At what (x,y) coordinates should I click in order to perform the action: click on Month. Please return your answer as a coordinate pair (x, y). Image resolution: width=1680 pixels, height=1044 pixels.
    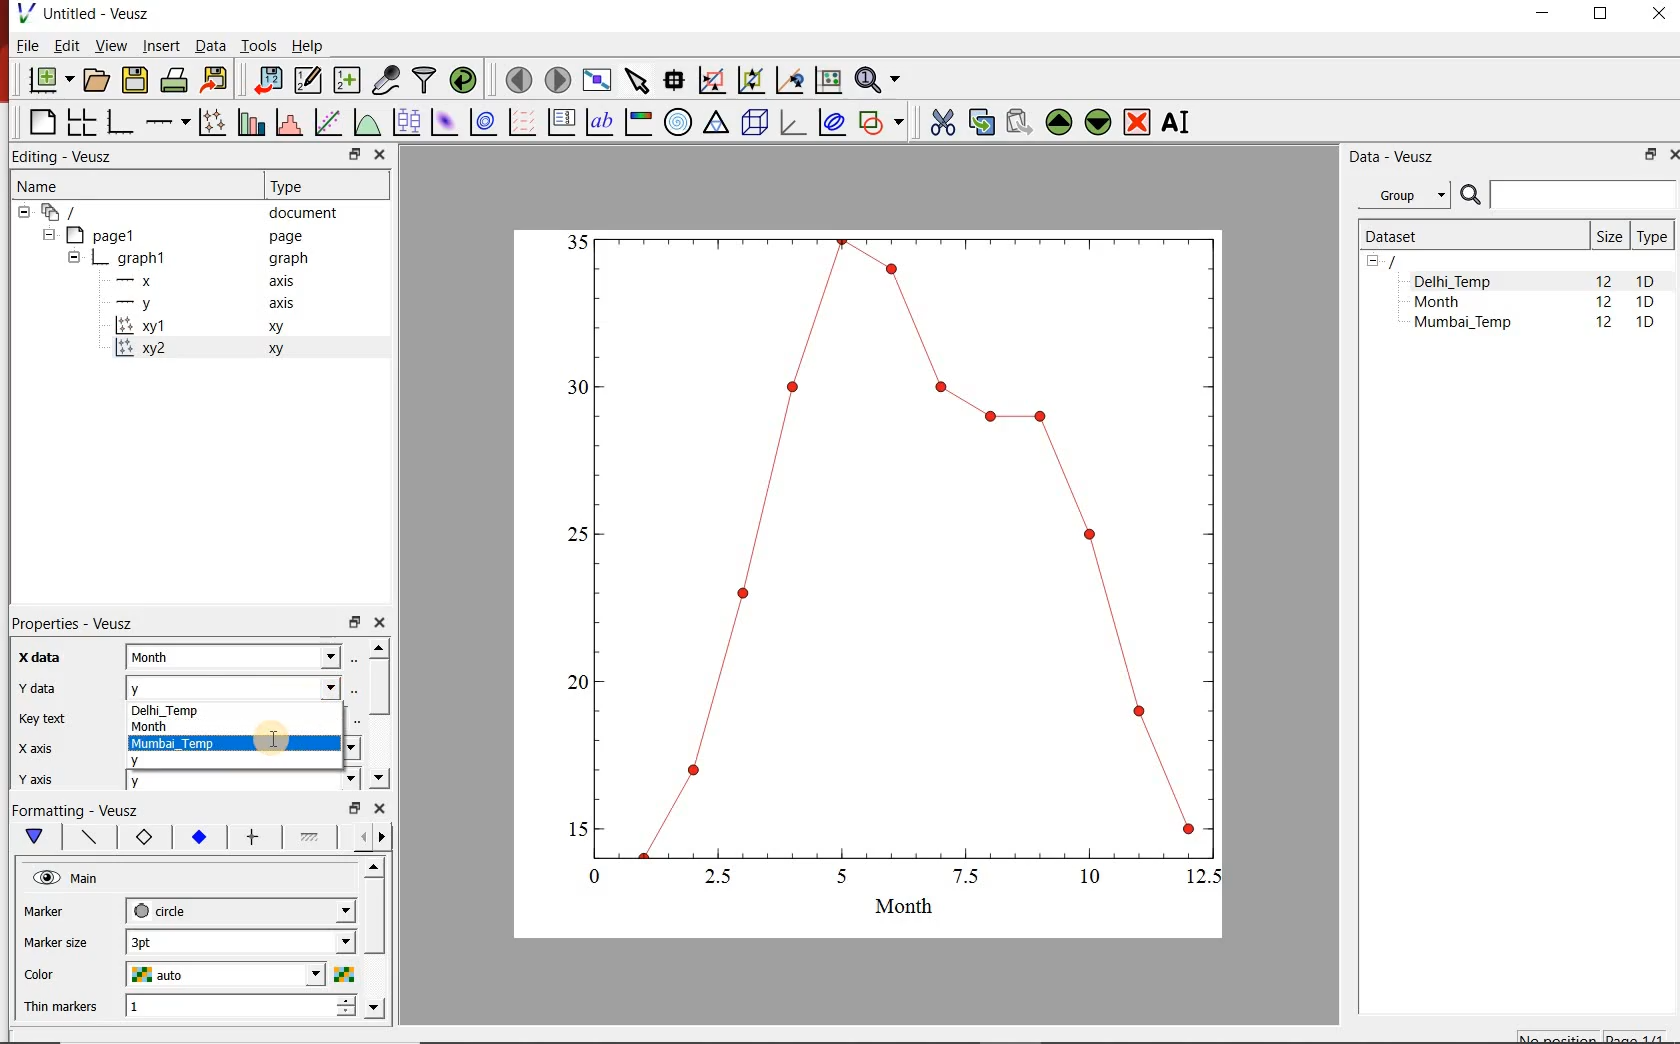
    Looking at the image, I should click on (1451, 302).